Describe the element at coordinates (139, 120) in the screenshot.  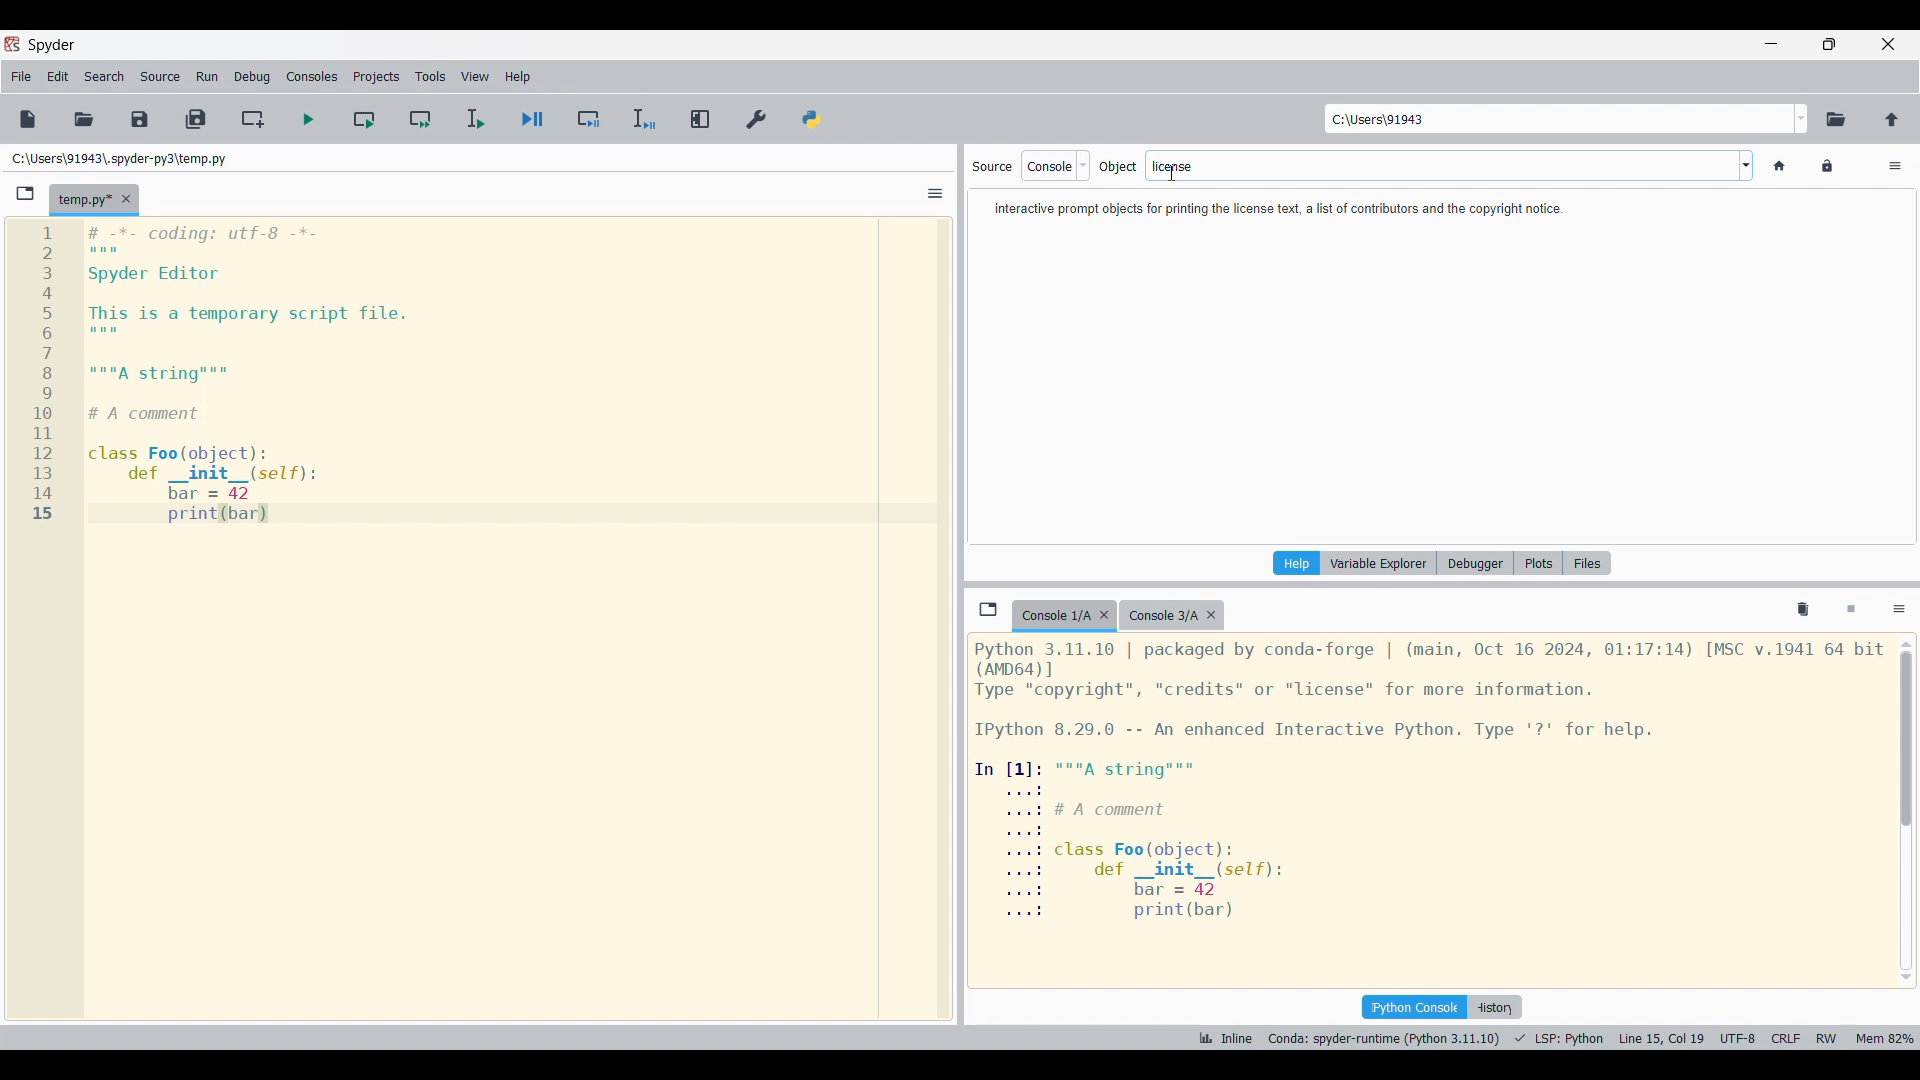
I see `Save file` at that location.